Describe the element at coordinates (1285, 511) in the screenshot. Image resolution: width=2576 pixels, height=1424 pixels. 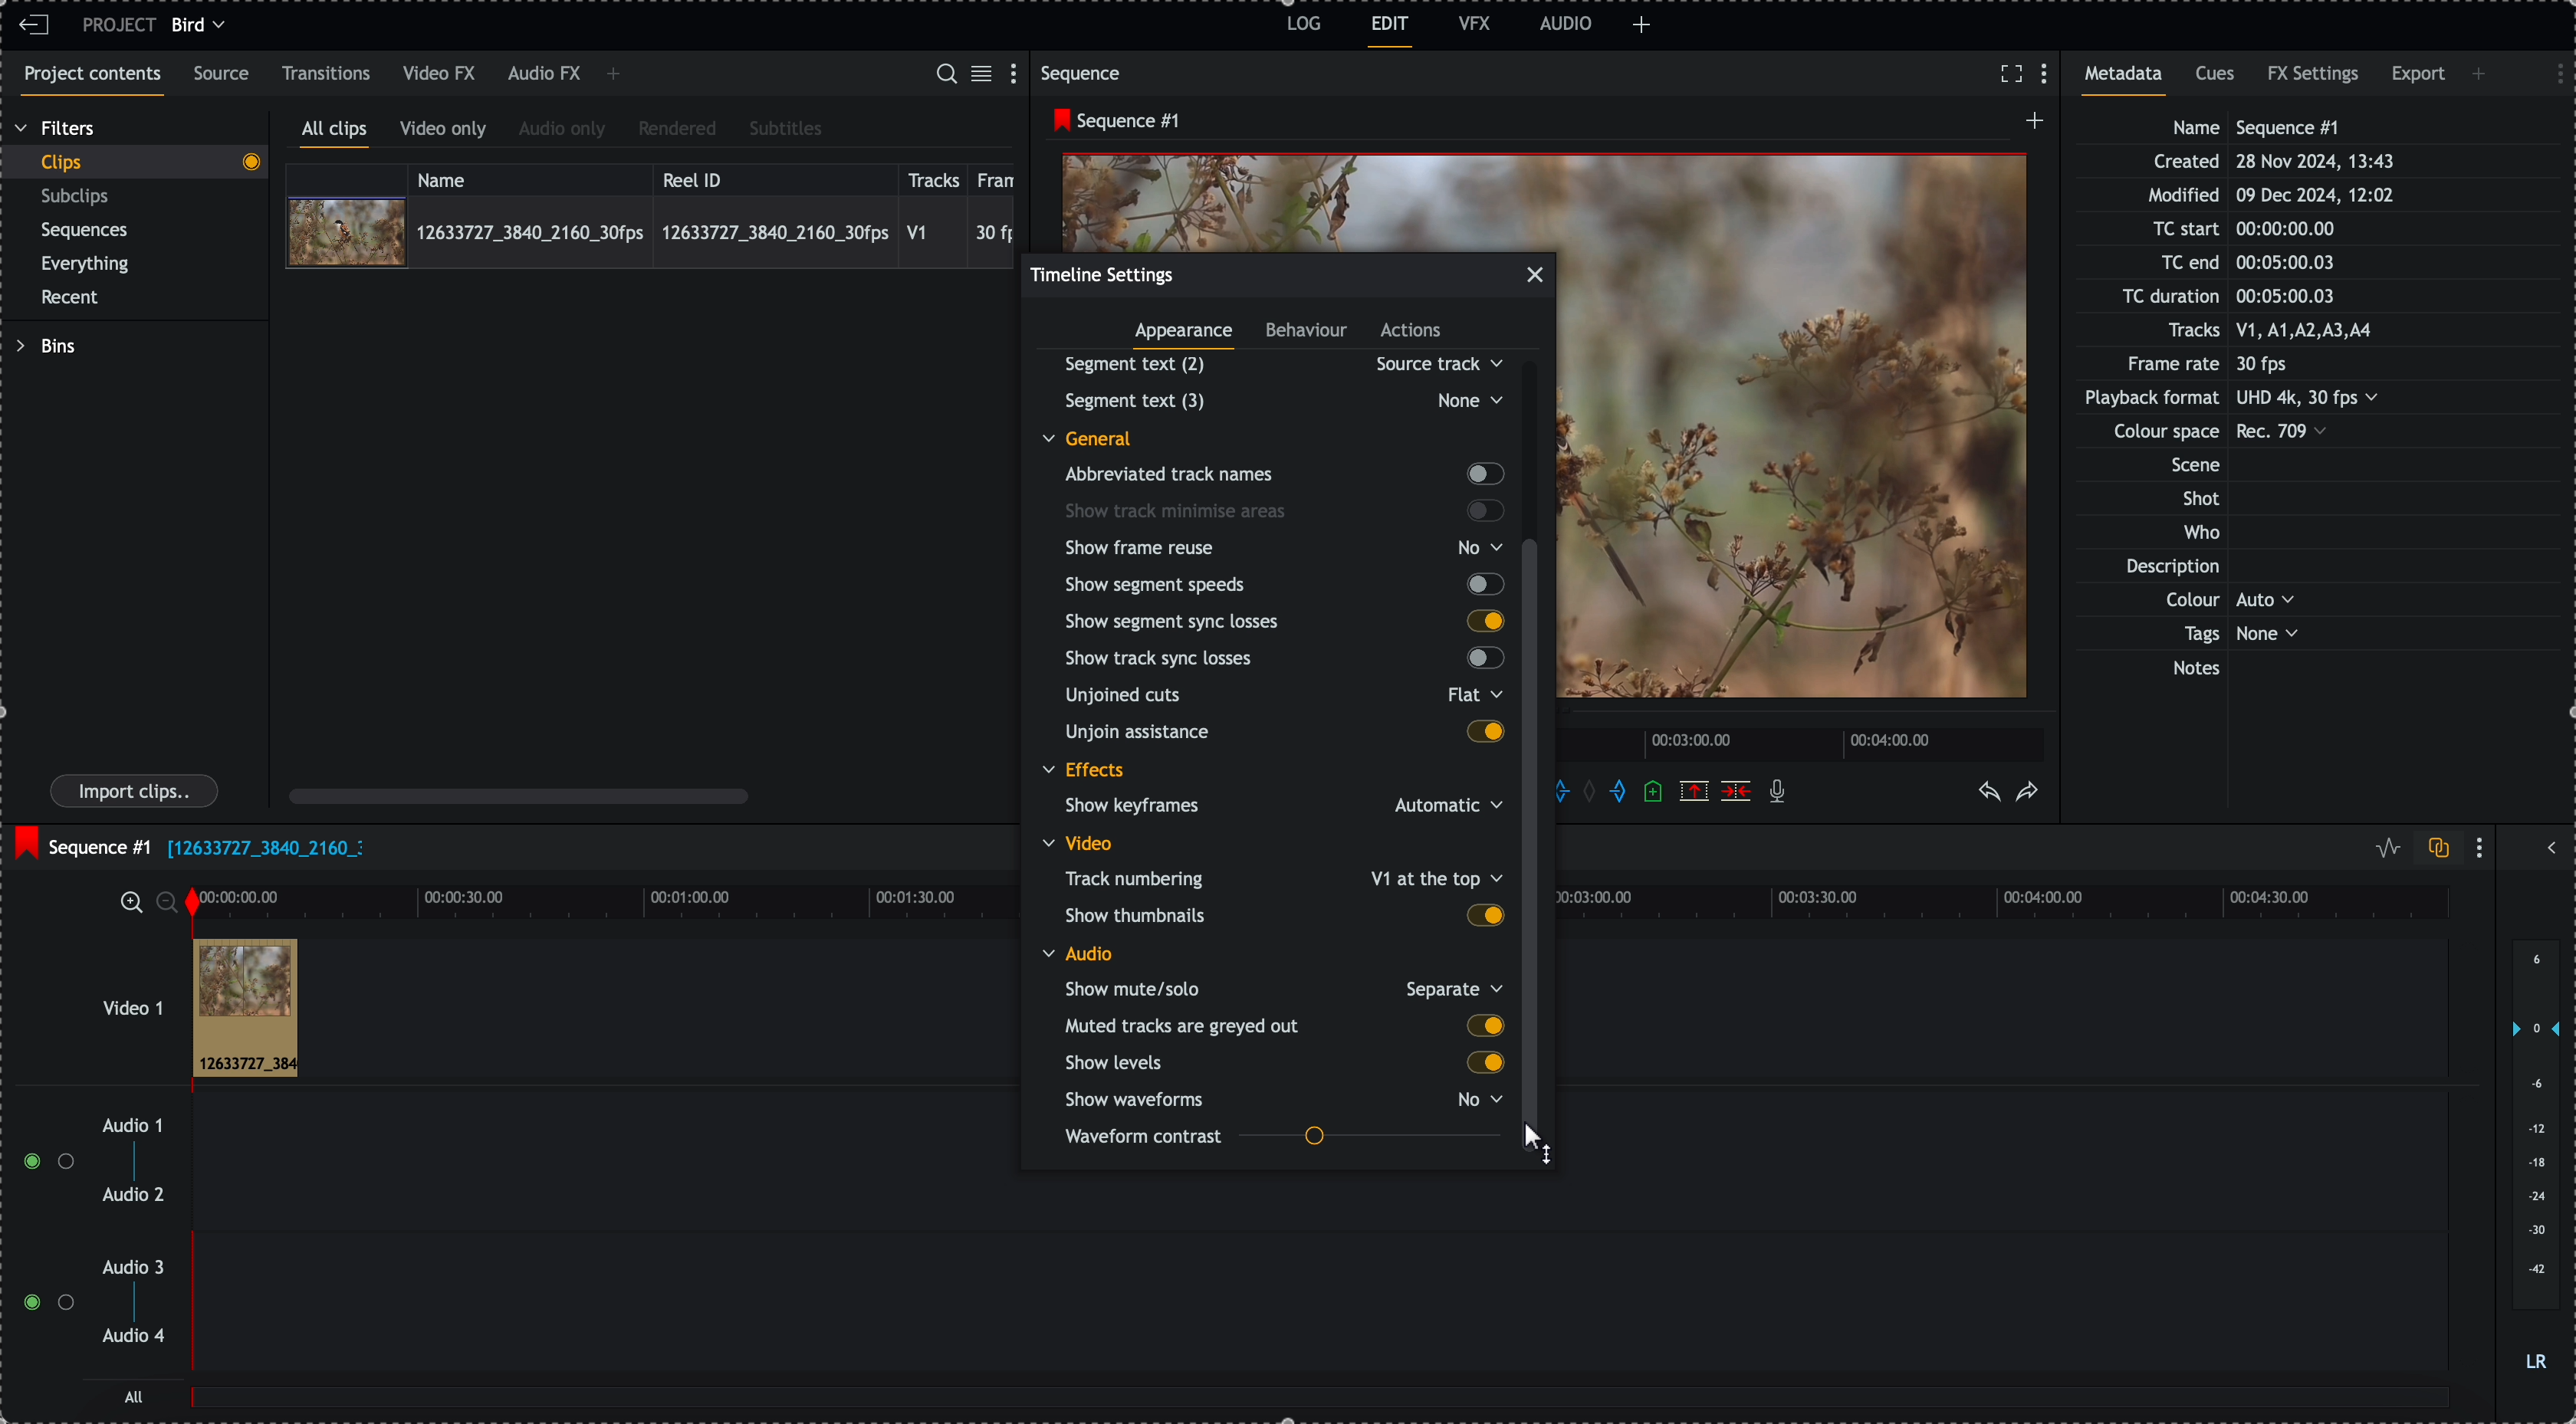
I see `show track minimise areas` at that location.